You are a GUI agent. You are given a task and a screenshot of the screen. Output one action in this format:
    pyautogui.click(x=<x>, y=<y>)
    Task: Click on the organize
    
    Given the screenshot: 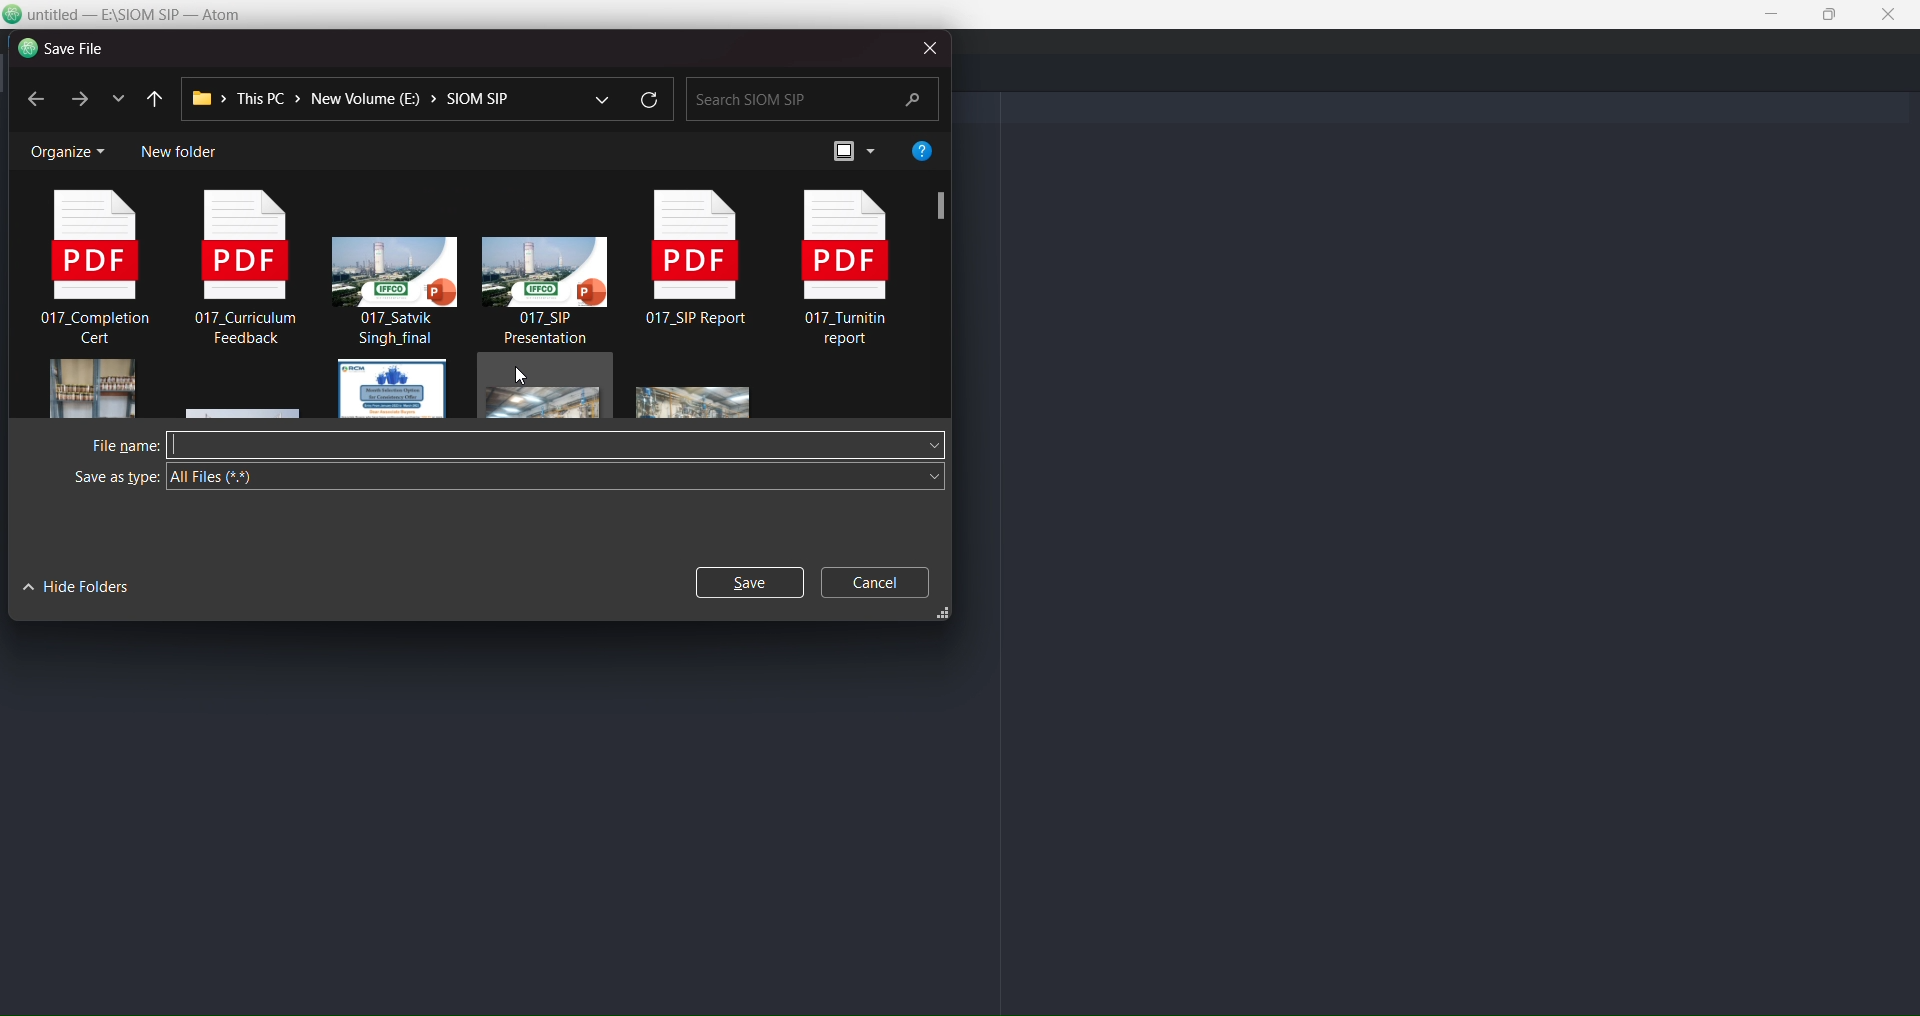 What is the action you would take?
    pyautogui.click(x=68, y=153)
    